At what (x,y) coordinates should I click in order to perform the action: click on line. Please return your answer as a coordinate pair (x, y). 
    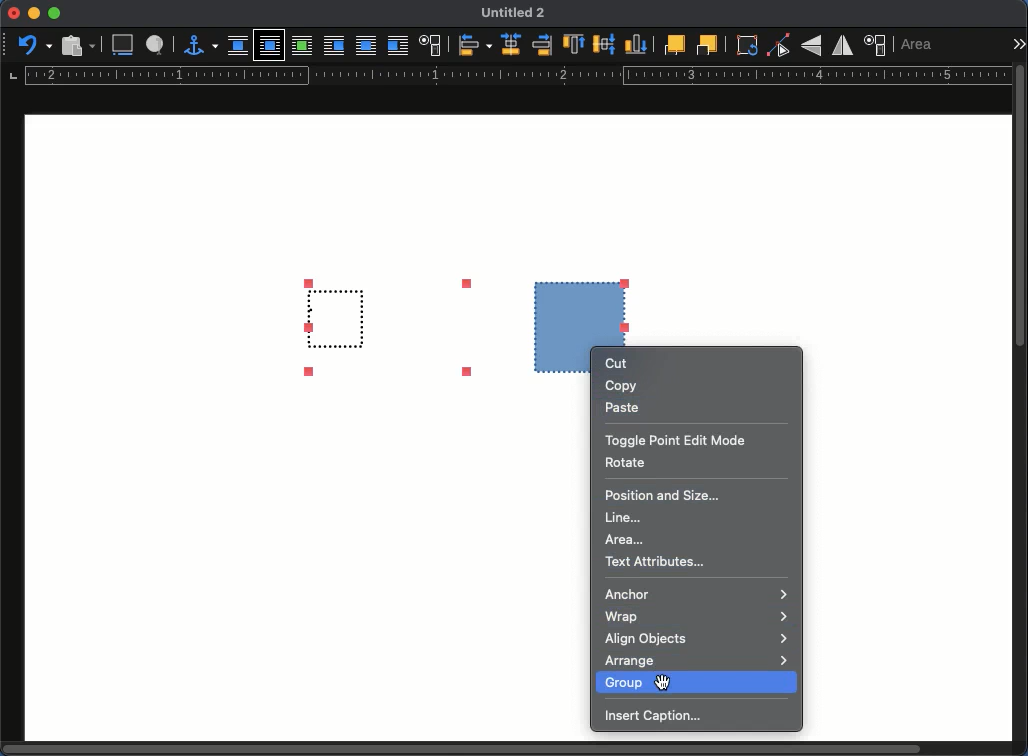
    Looking at the image, I should click on (622, 517).